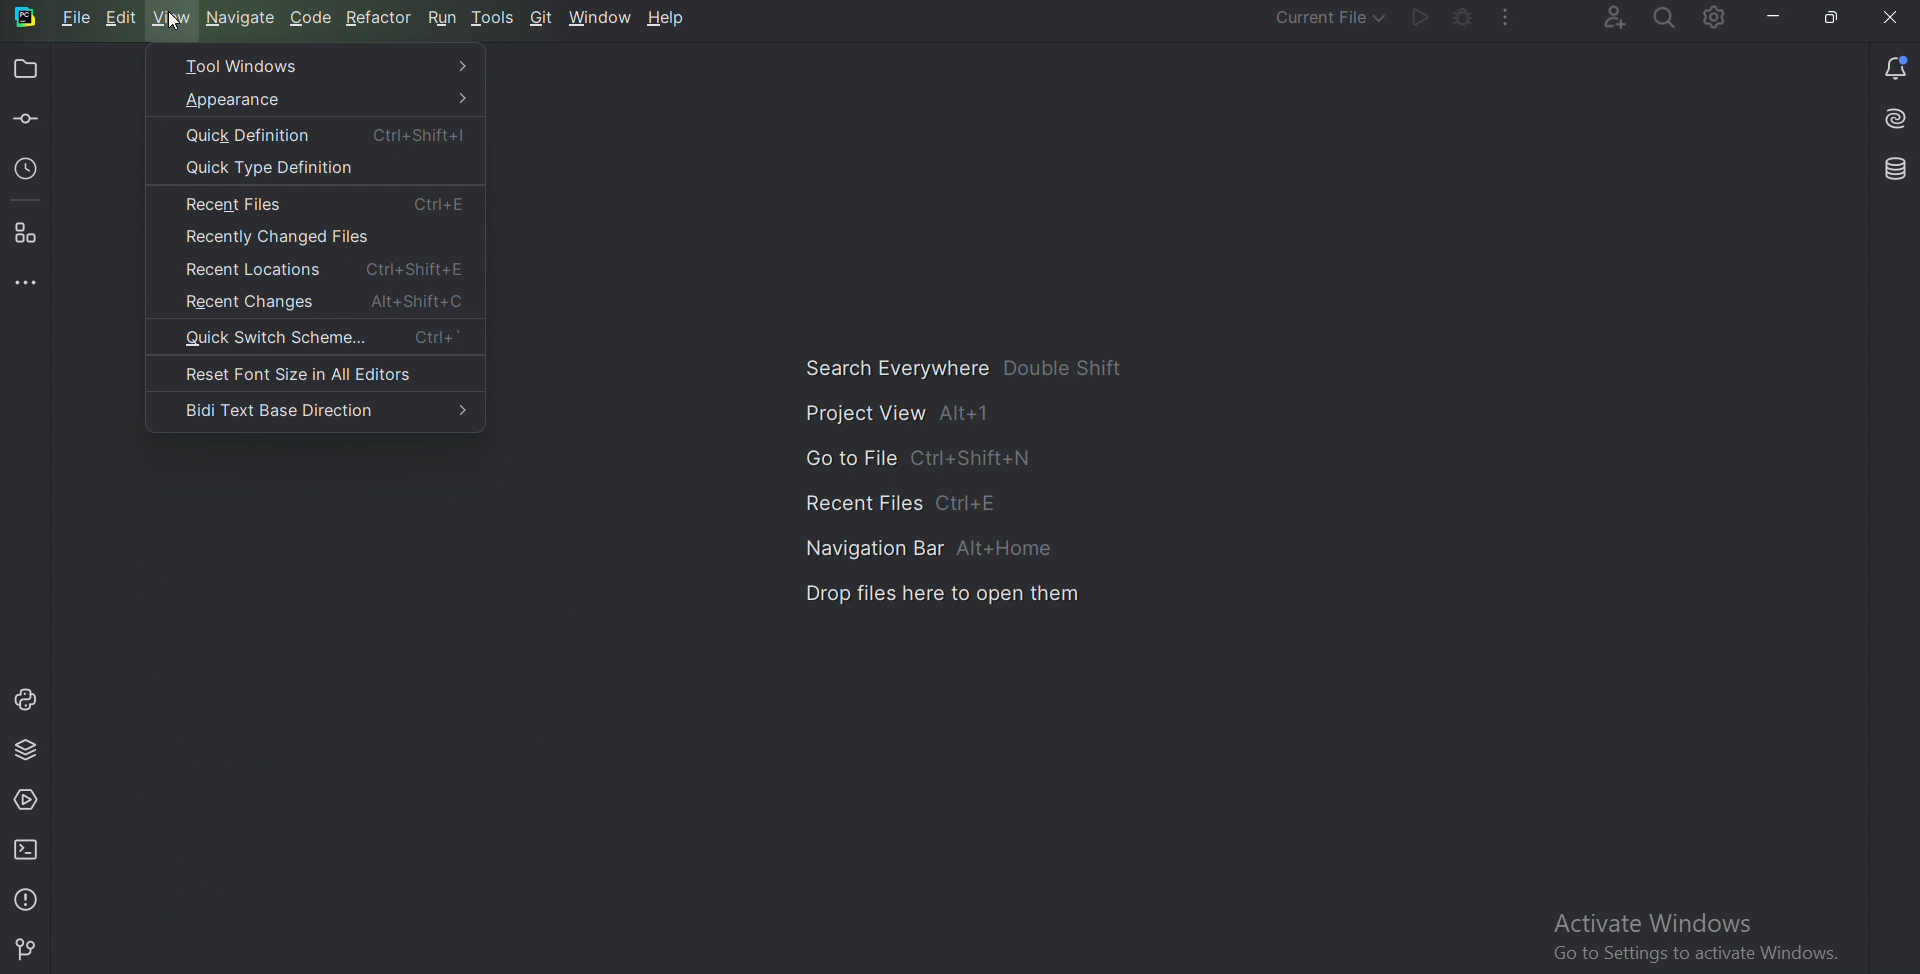 This screenshot has width=1920, height=974. What do you see at coordinates (1891, 68) in the screenshot?
I see `Notification` at bounding box center [1891, 68].